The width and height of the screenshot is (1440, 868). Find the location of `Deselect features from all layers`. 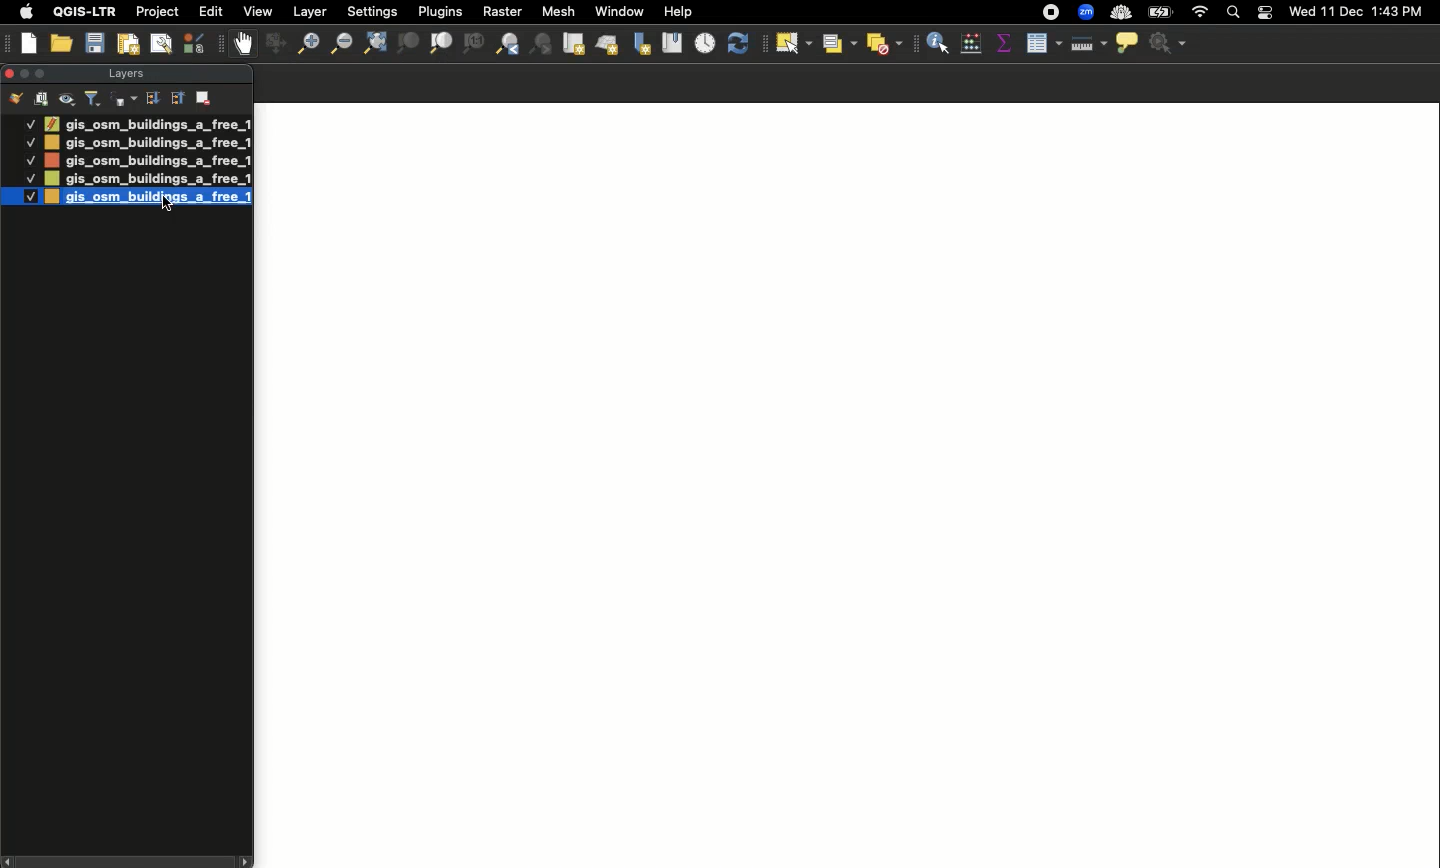

Deselect features from all layers is located at coordinates (886, 44).